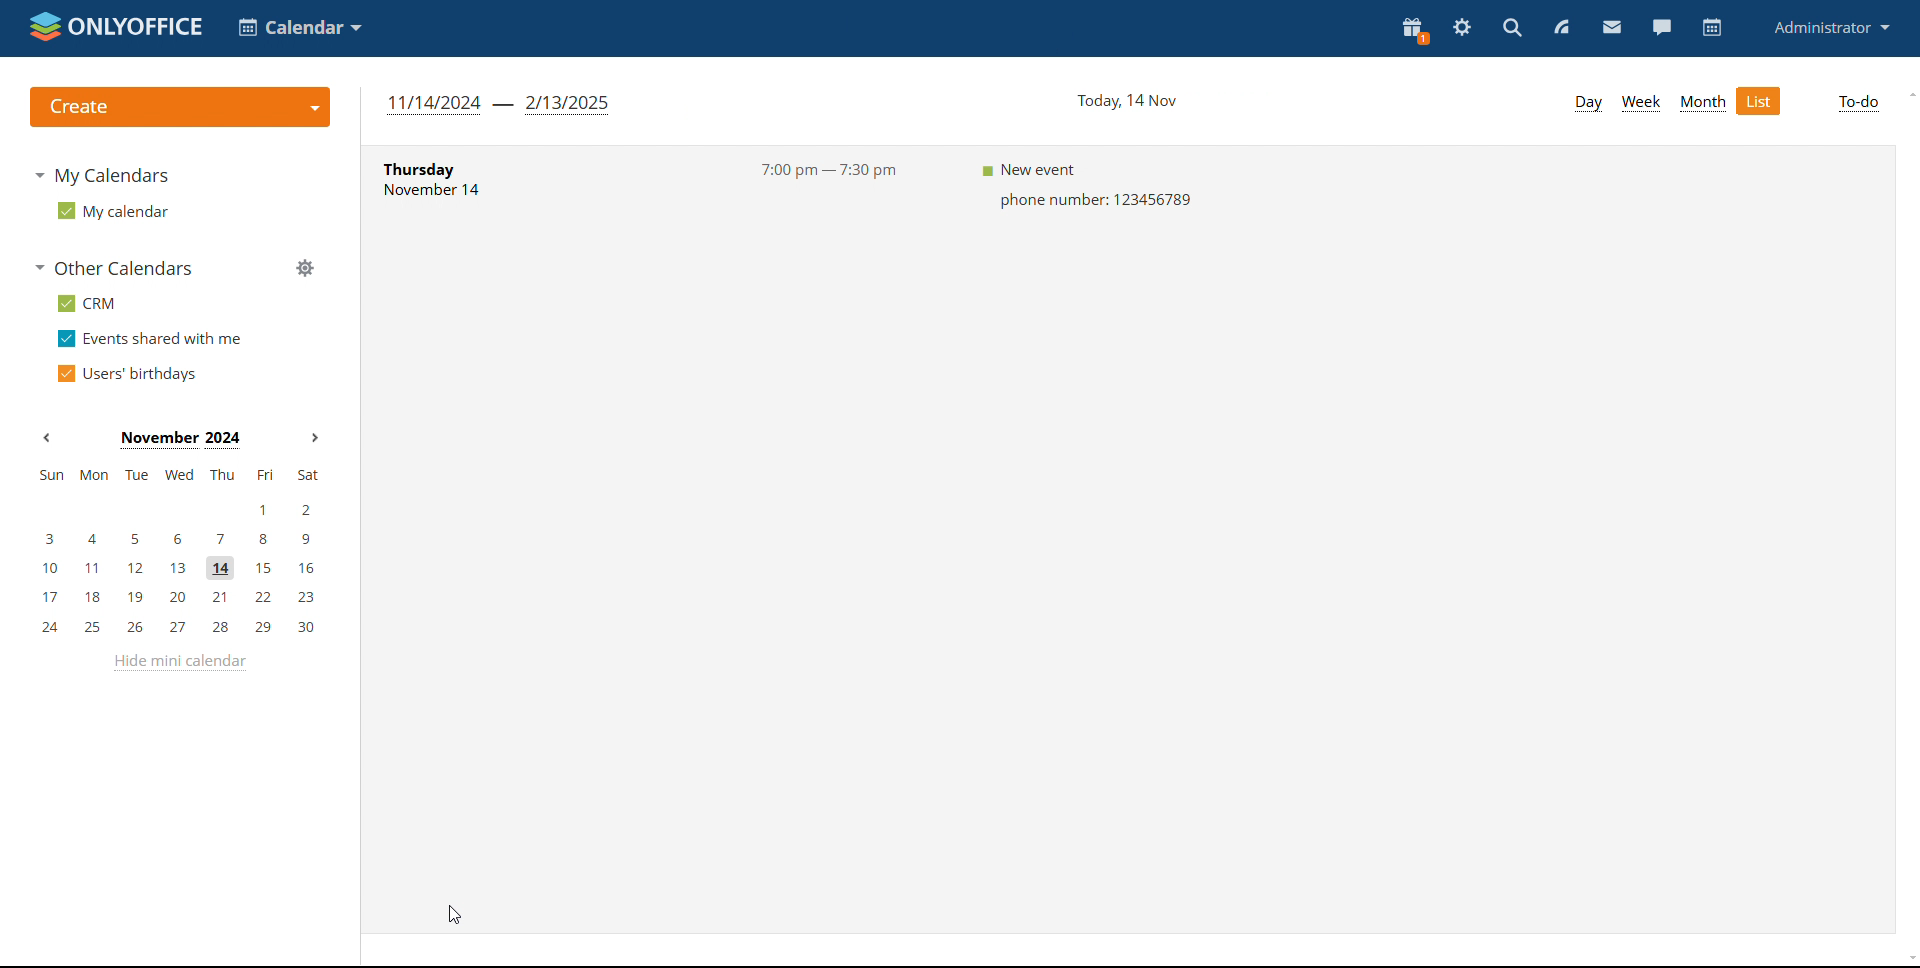 This screenshot has width=1920, height=968. Describe the element at coordinates (1861, 104) in the screenshot. I see `to-do` at that location.